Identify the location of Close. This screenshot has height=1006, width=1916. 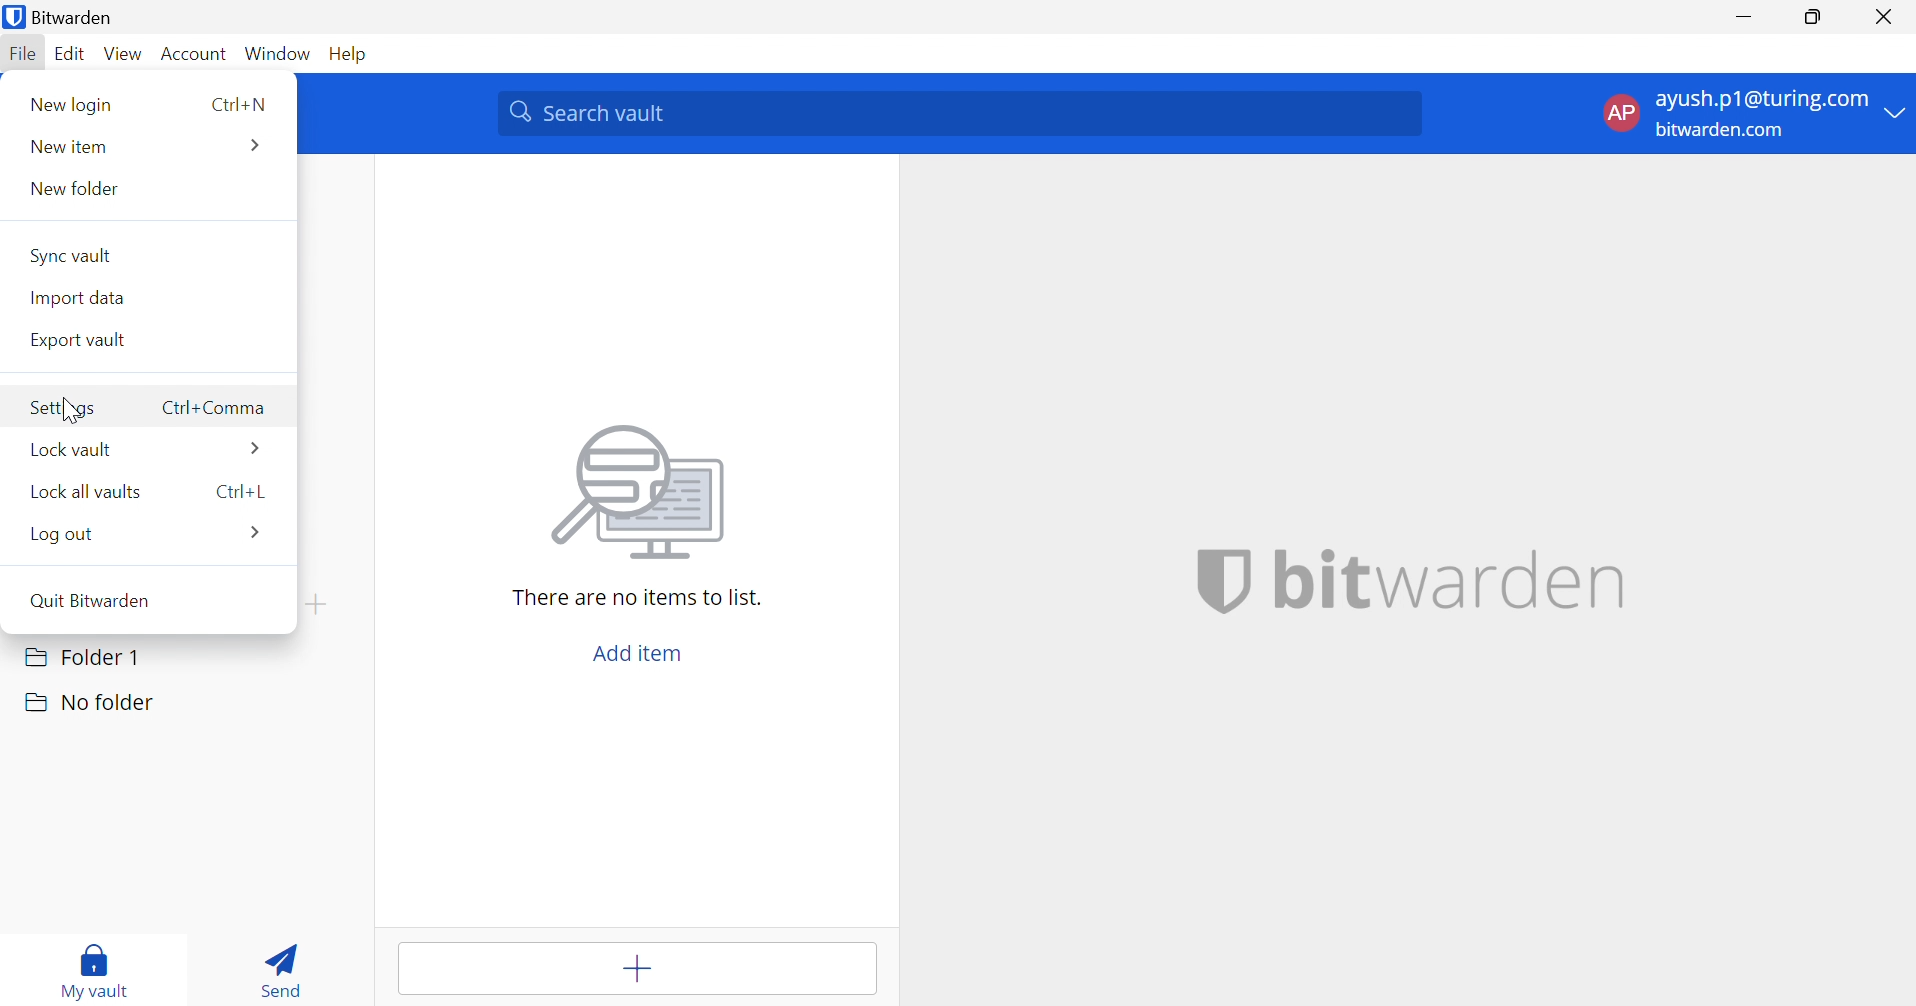
(1887, 17).